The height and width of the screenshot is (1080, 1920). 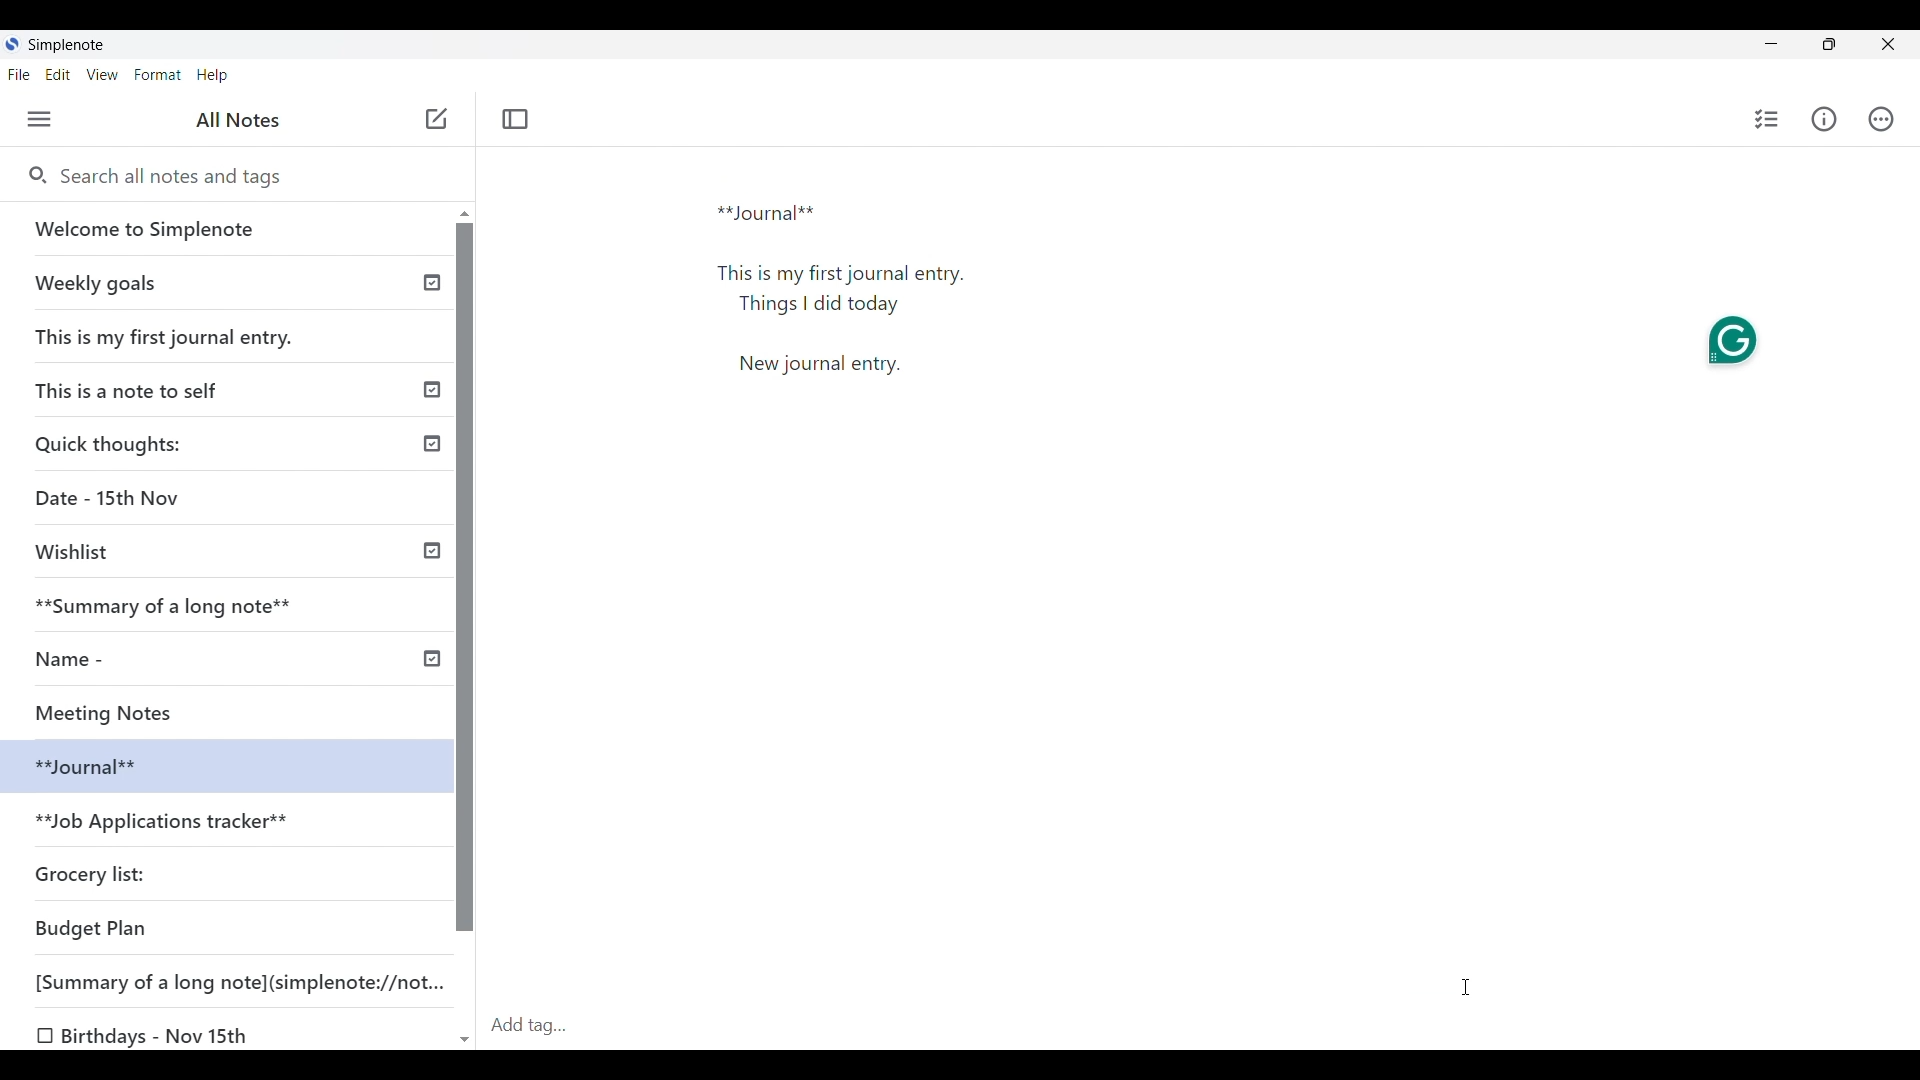 What do you see at coordinates (249, 981) in the screenshot?
I see `[Summary of a long note](simplenote://not...` at bounding box center [249, 981].